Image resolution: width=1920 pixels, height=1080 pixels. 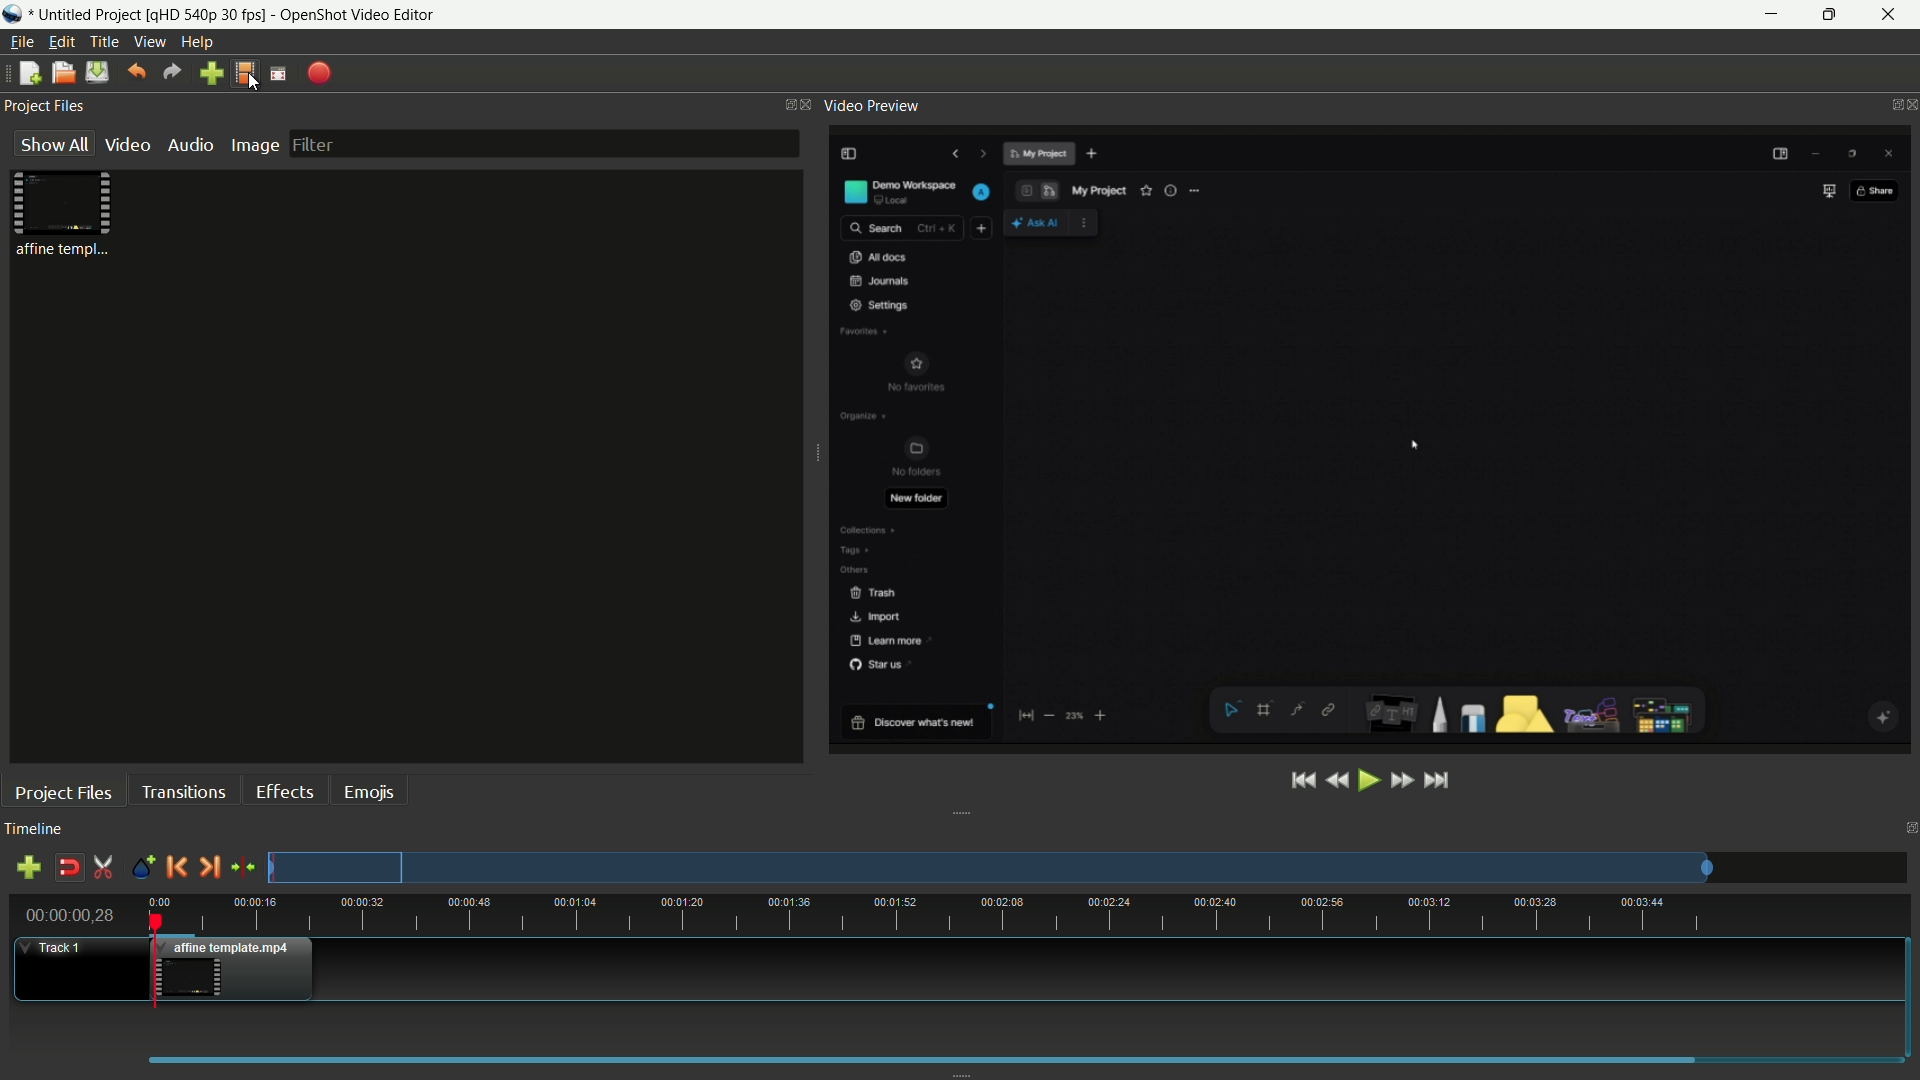 What do you see at coordinates (212, 74) in the screenshot?
I see `import file` at bounding box center [212, 74].